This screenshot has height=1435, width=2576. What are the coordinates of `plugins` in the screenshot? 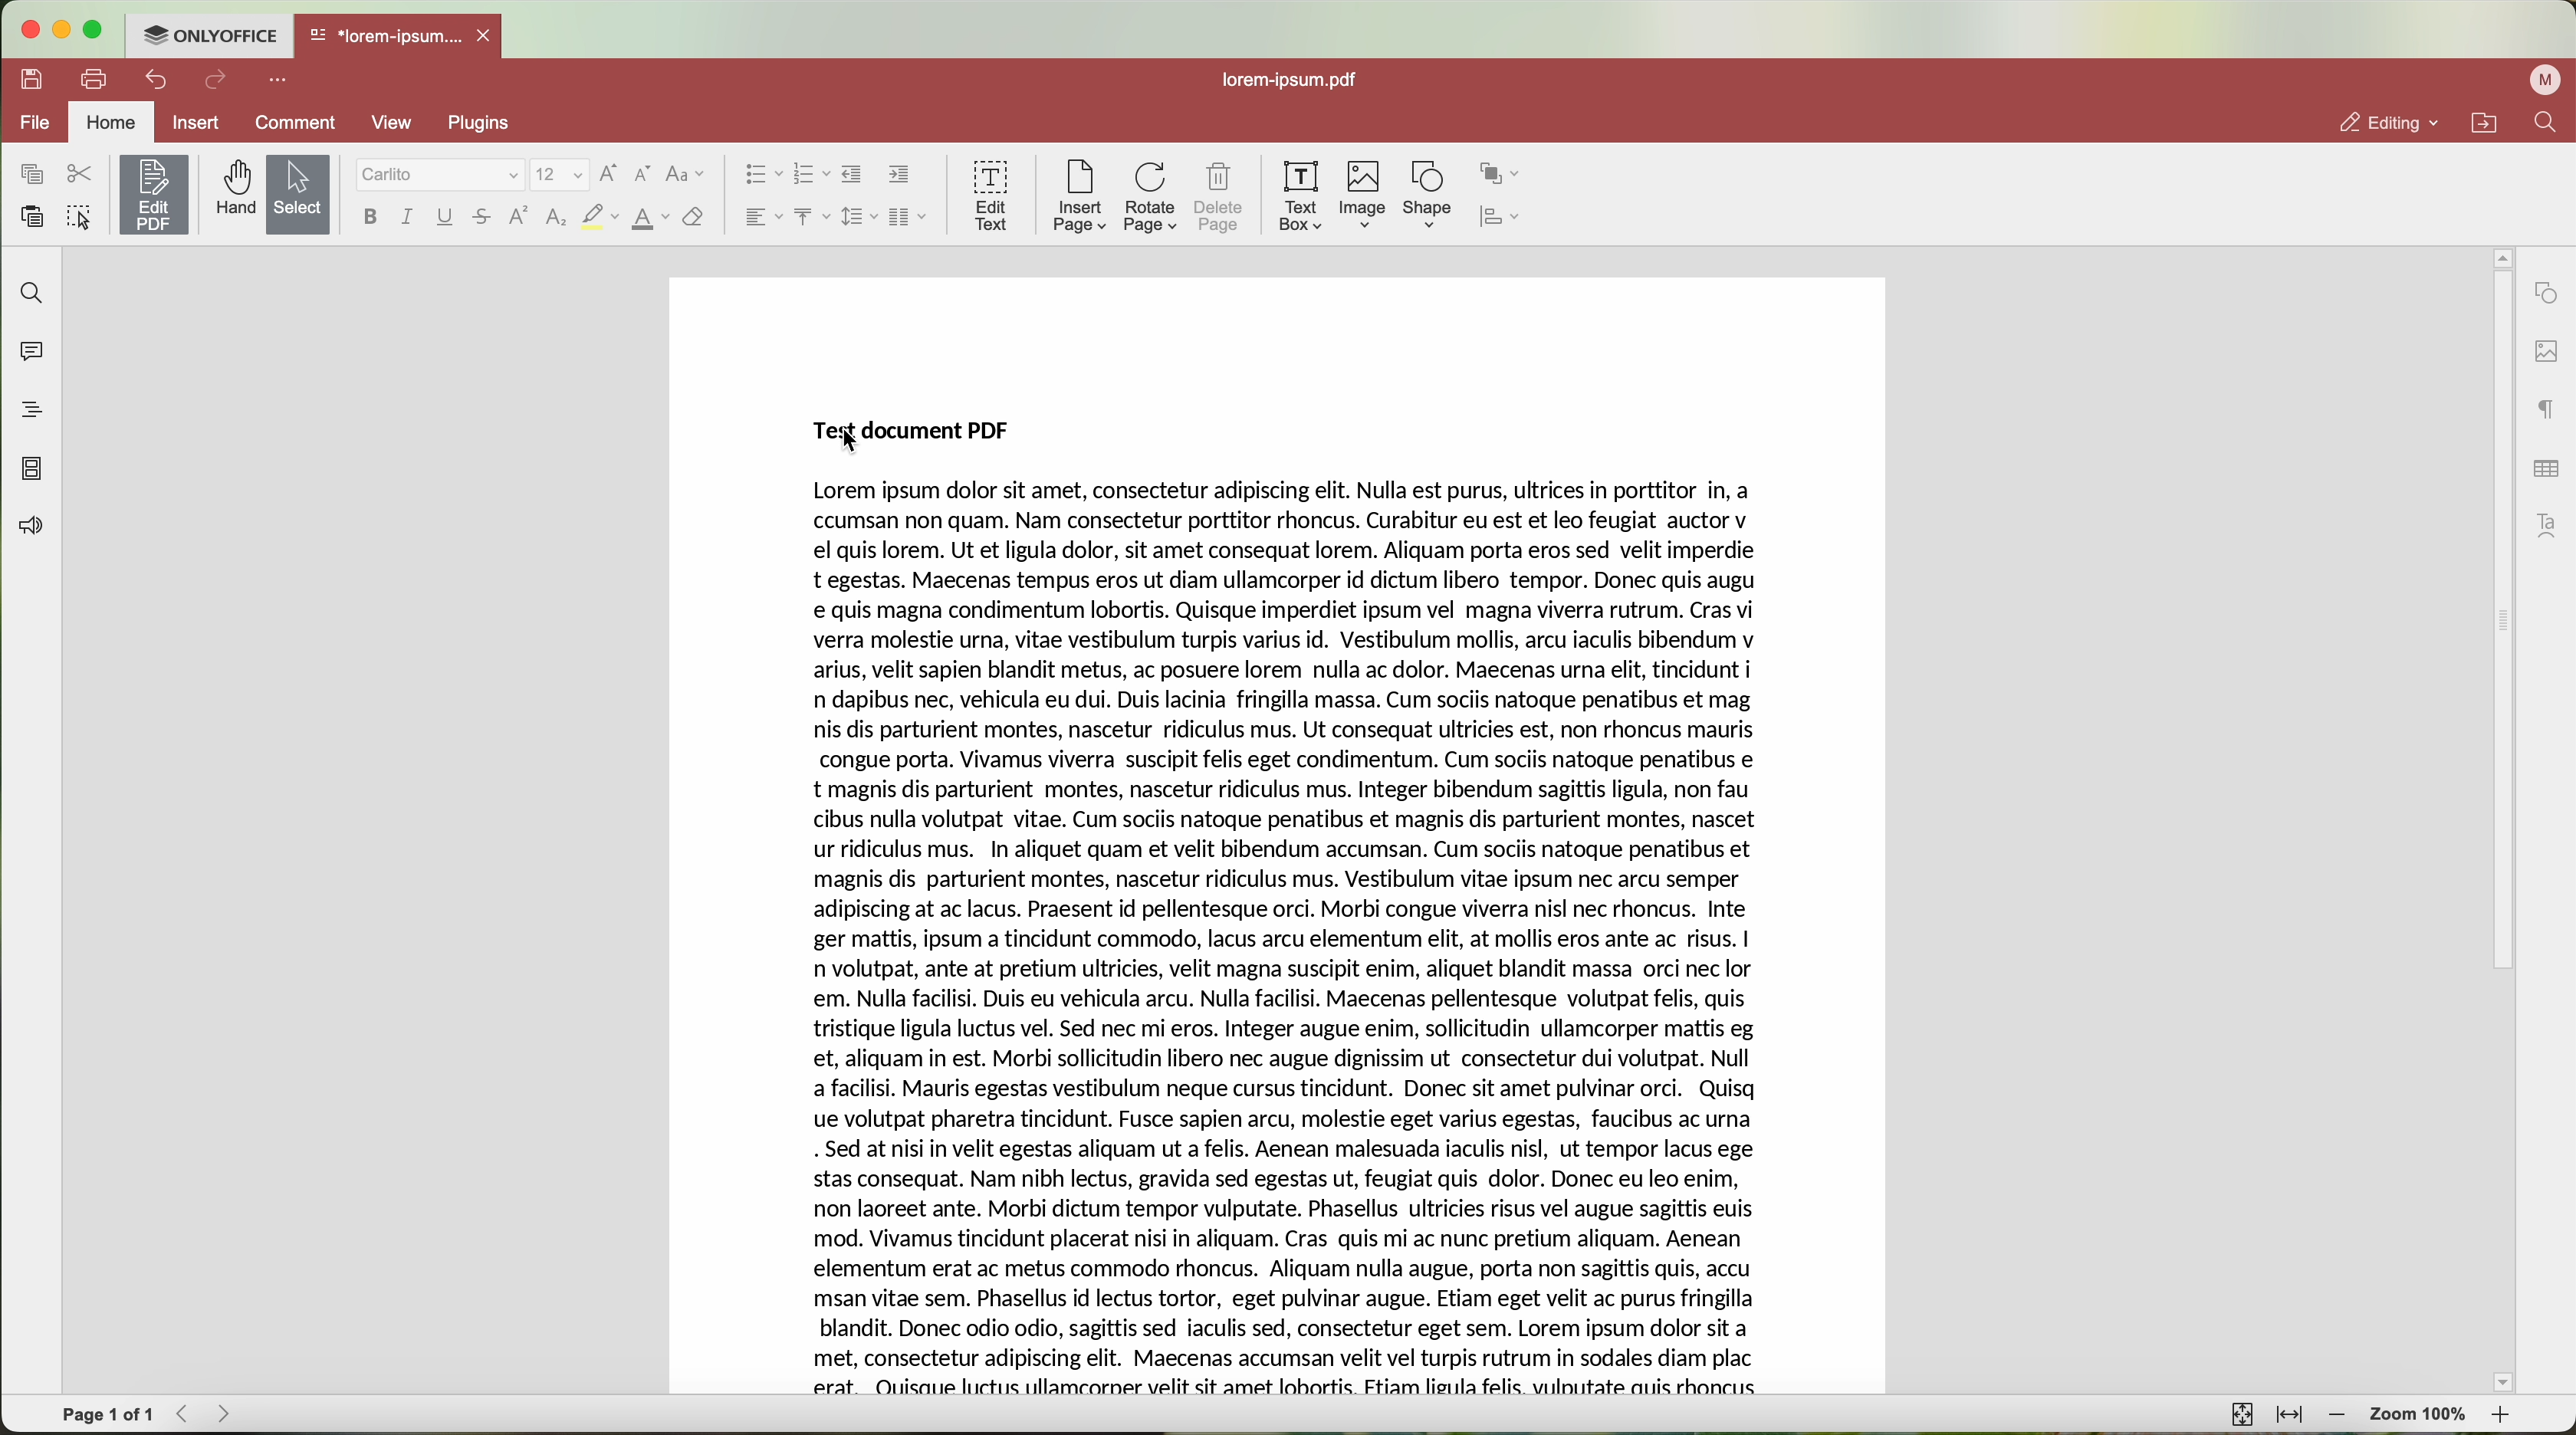 It's located at (482, 125).